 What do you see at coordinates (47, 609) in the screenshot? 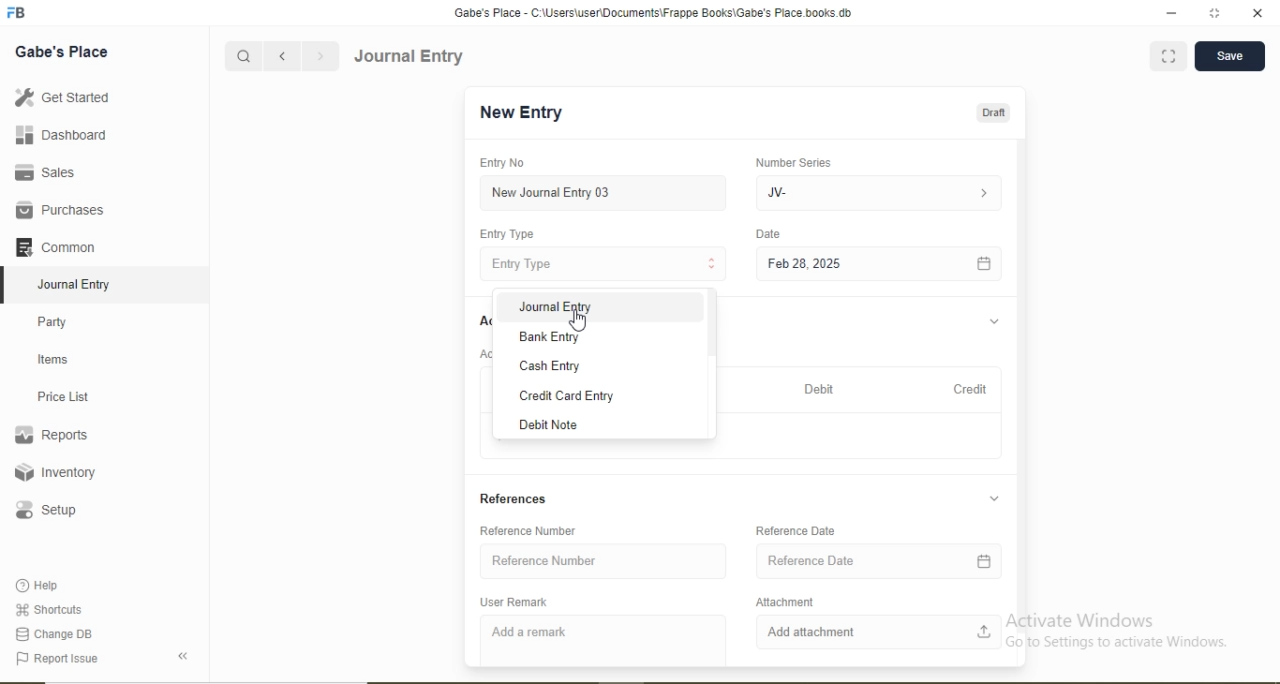
I see `Shortcuts` at bounding box center [47, 609].